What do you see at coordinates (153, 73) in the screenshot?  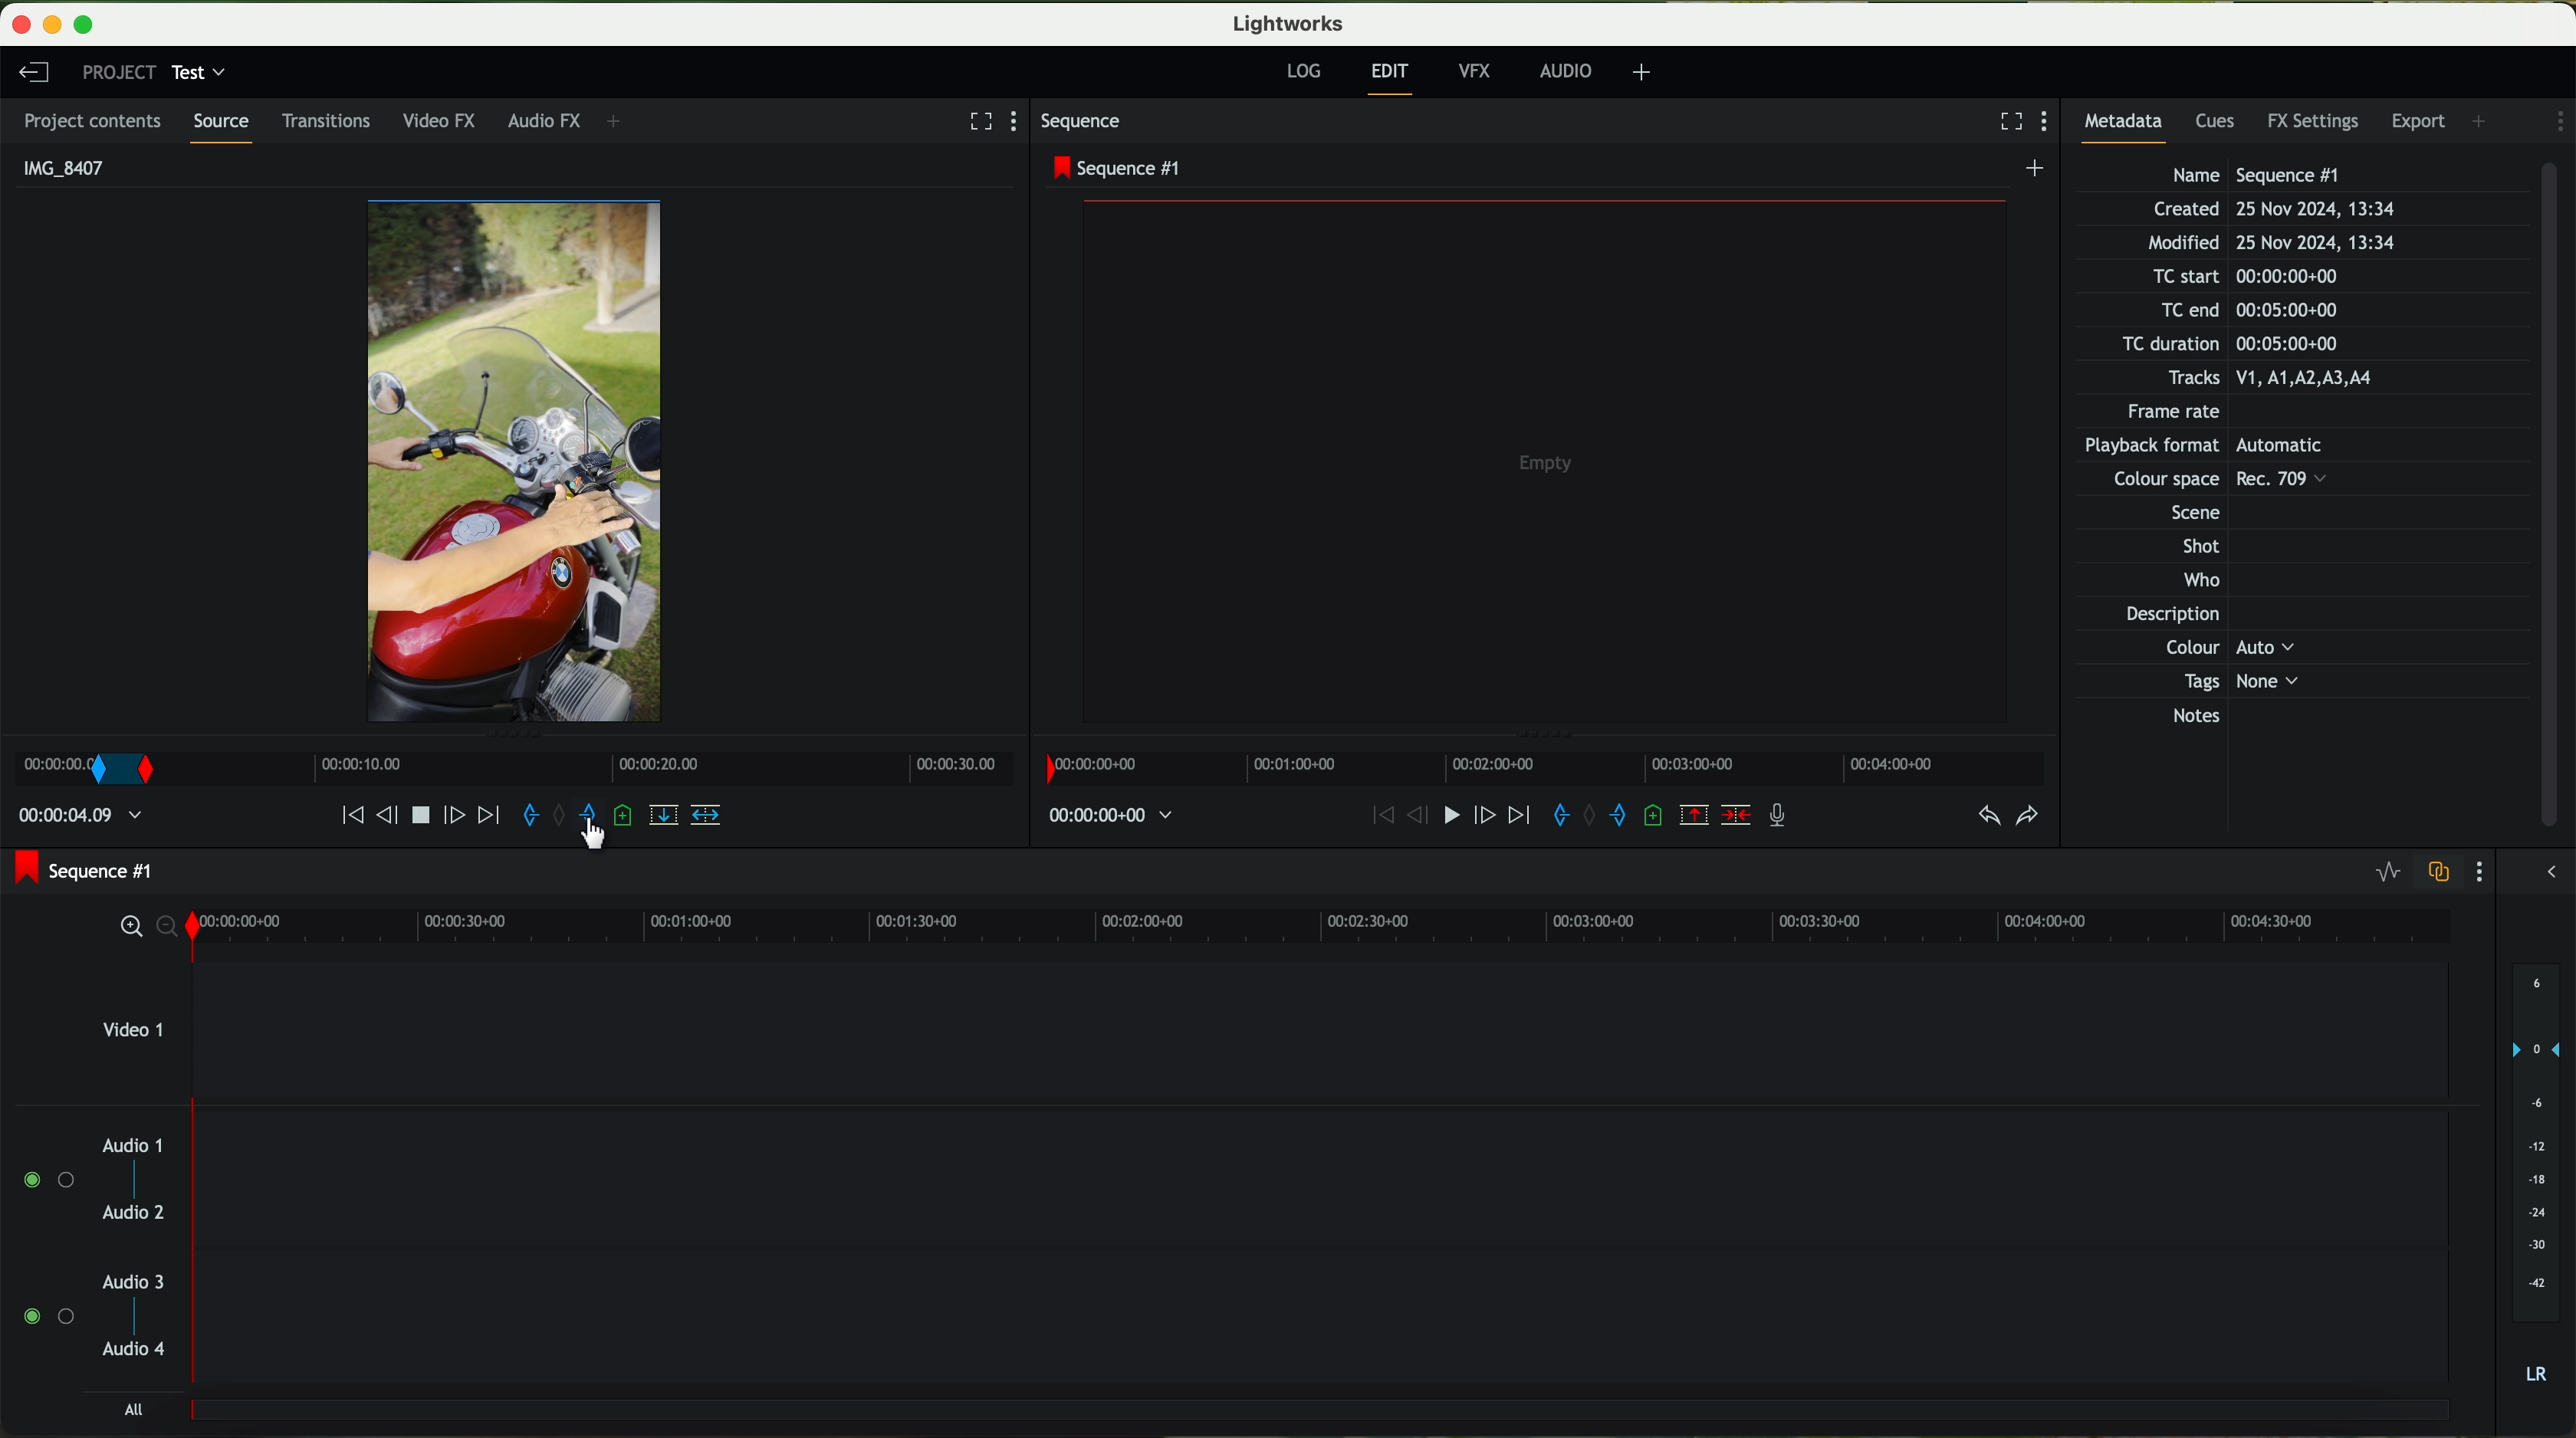 I see `project: test` at bounding box center [153, 73].